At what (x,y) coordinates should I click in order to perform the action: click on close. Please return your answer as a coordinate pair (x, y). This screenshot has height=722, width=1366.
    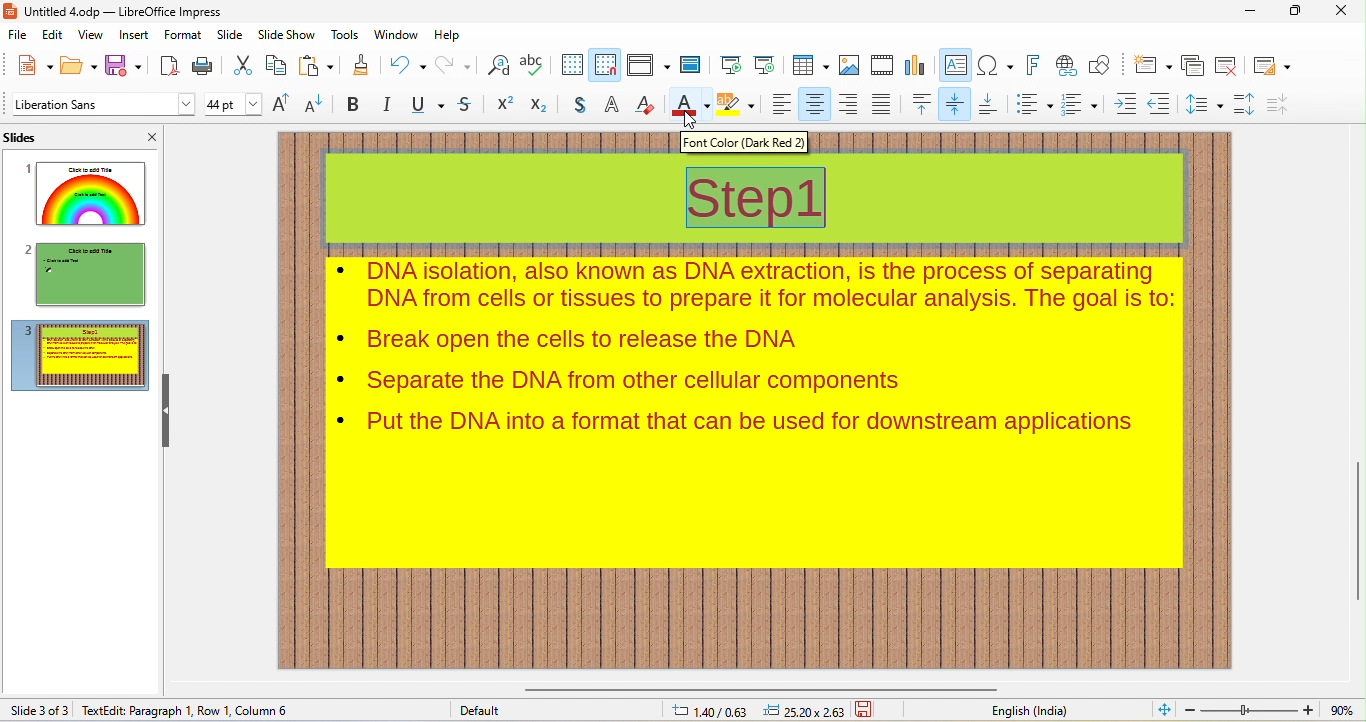
    Looking at the image, I should click on (1344, 11).